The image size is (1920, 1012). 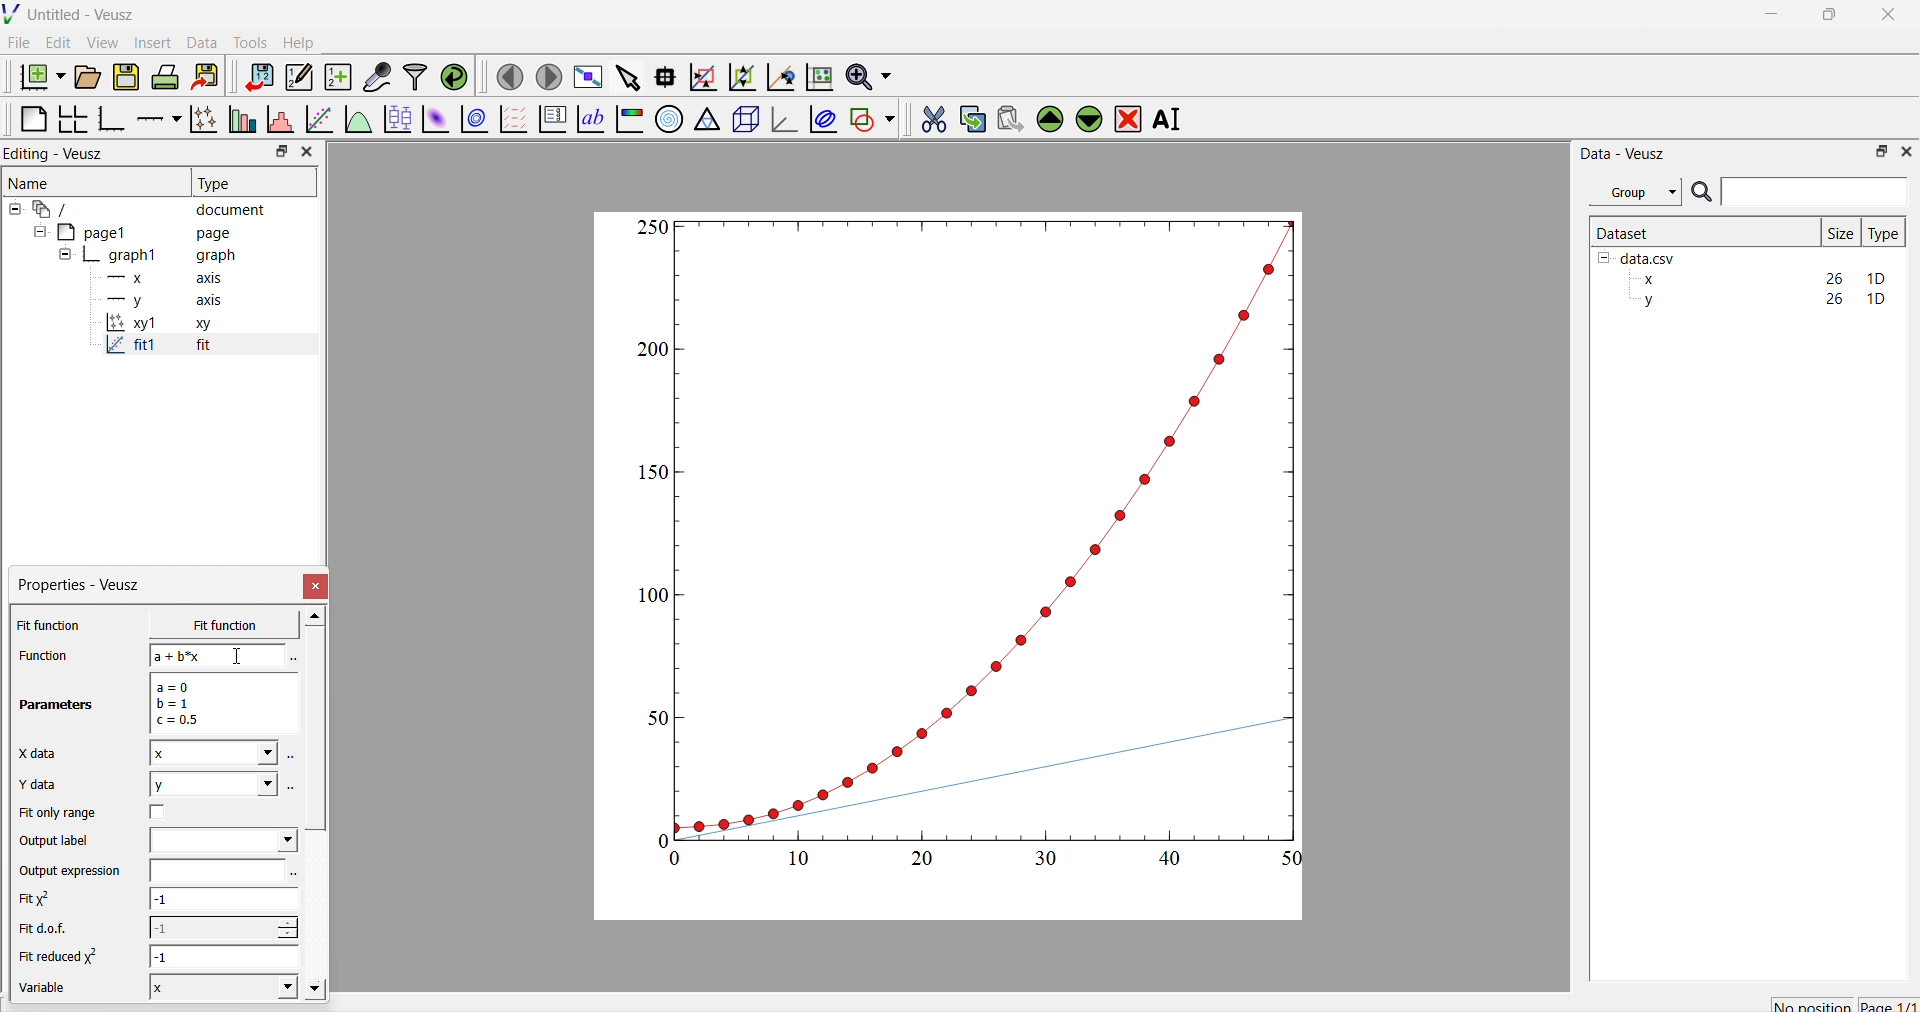 I want to click on x, so click(x=209, y=625).